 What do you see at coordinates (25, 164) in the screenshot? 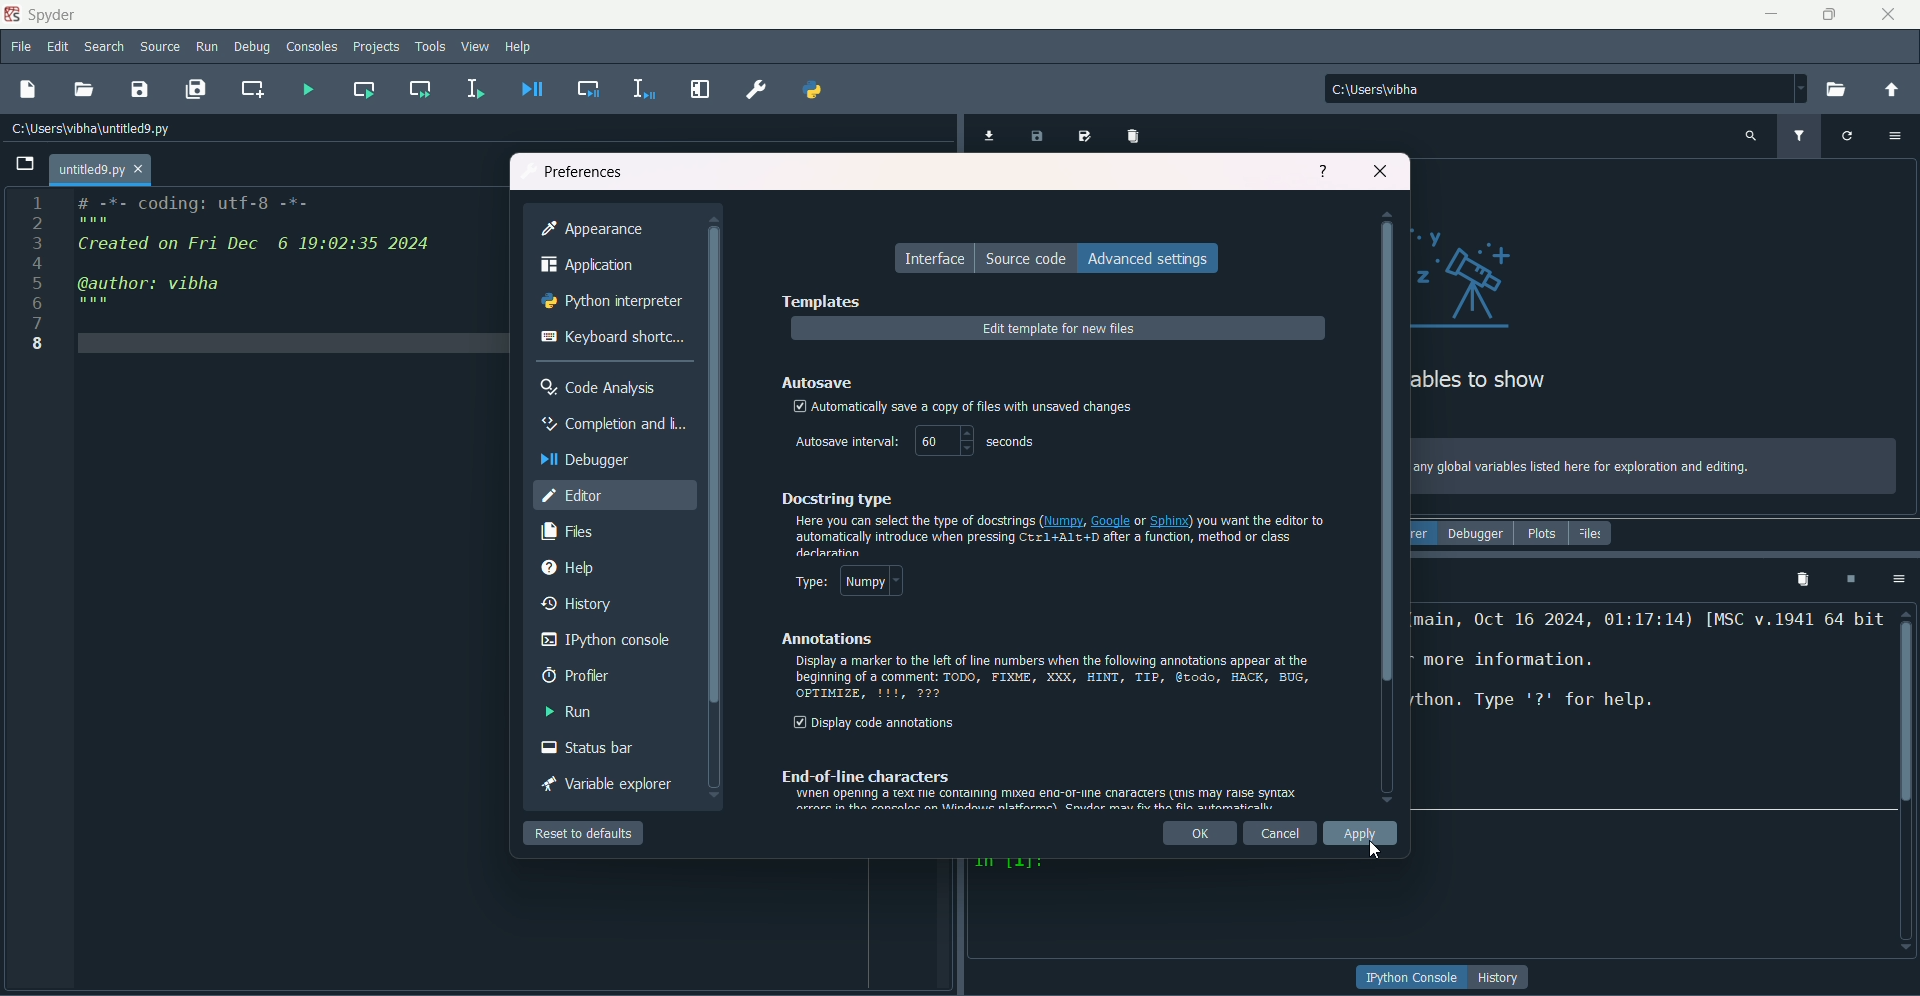
I see `Open file` at bounding box center [25, 164].